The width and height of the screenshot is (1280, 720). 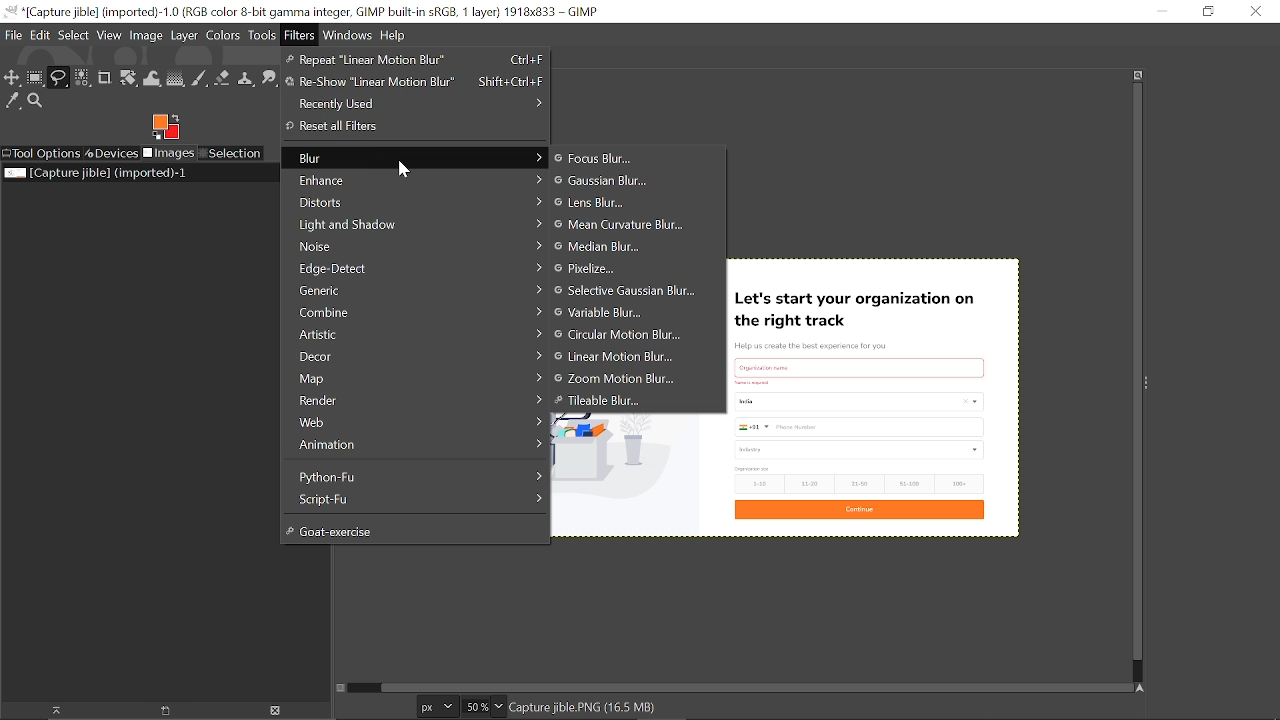 What do you see at coordinates (414, 157) in the screenshot?
I see `blur` at bounding box center [414, 157].